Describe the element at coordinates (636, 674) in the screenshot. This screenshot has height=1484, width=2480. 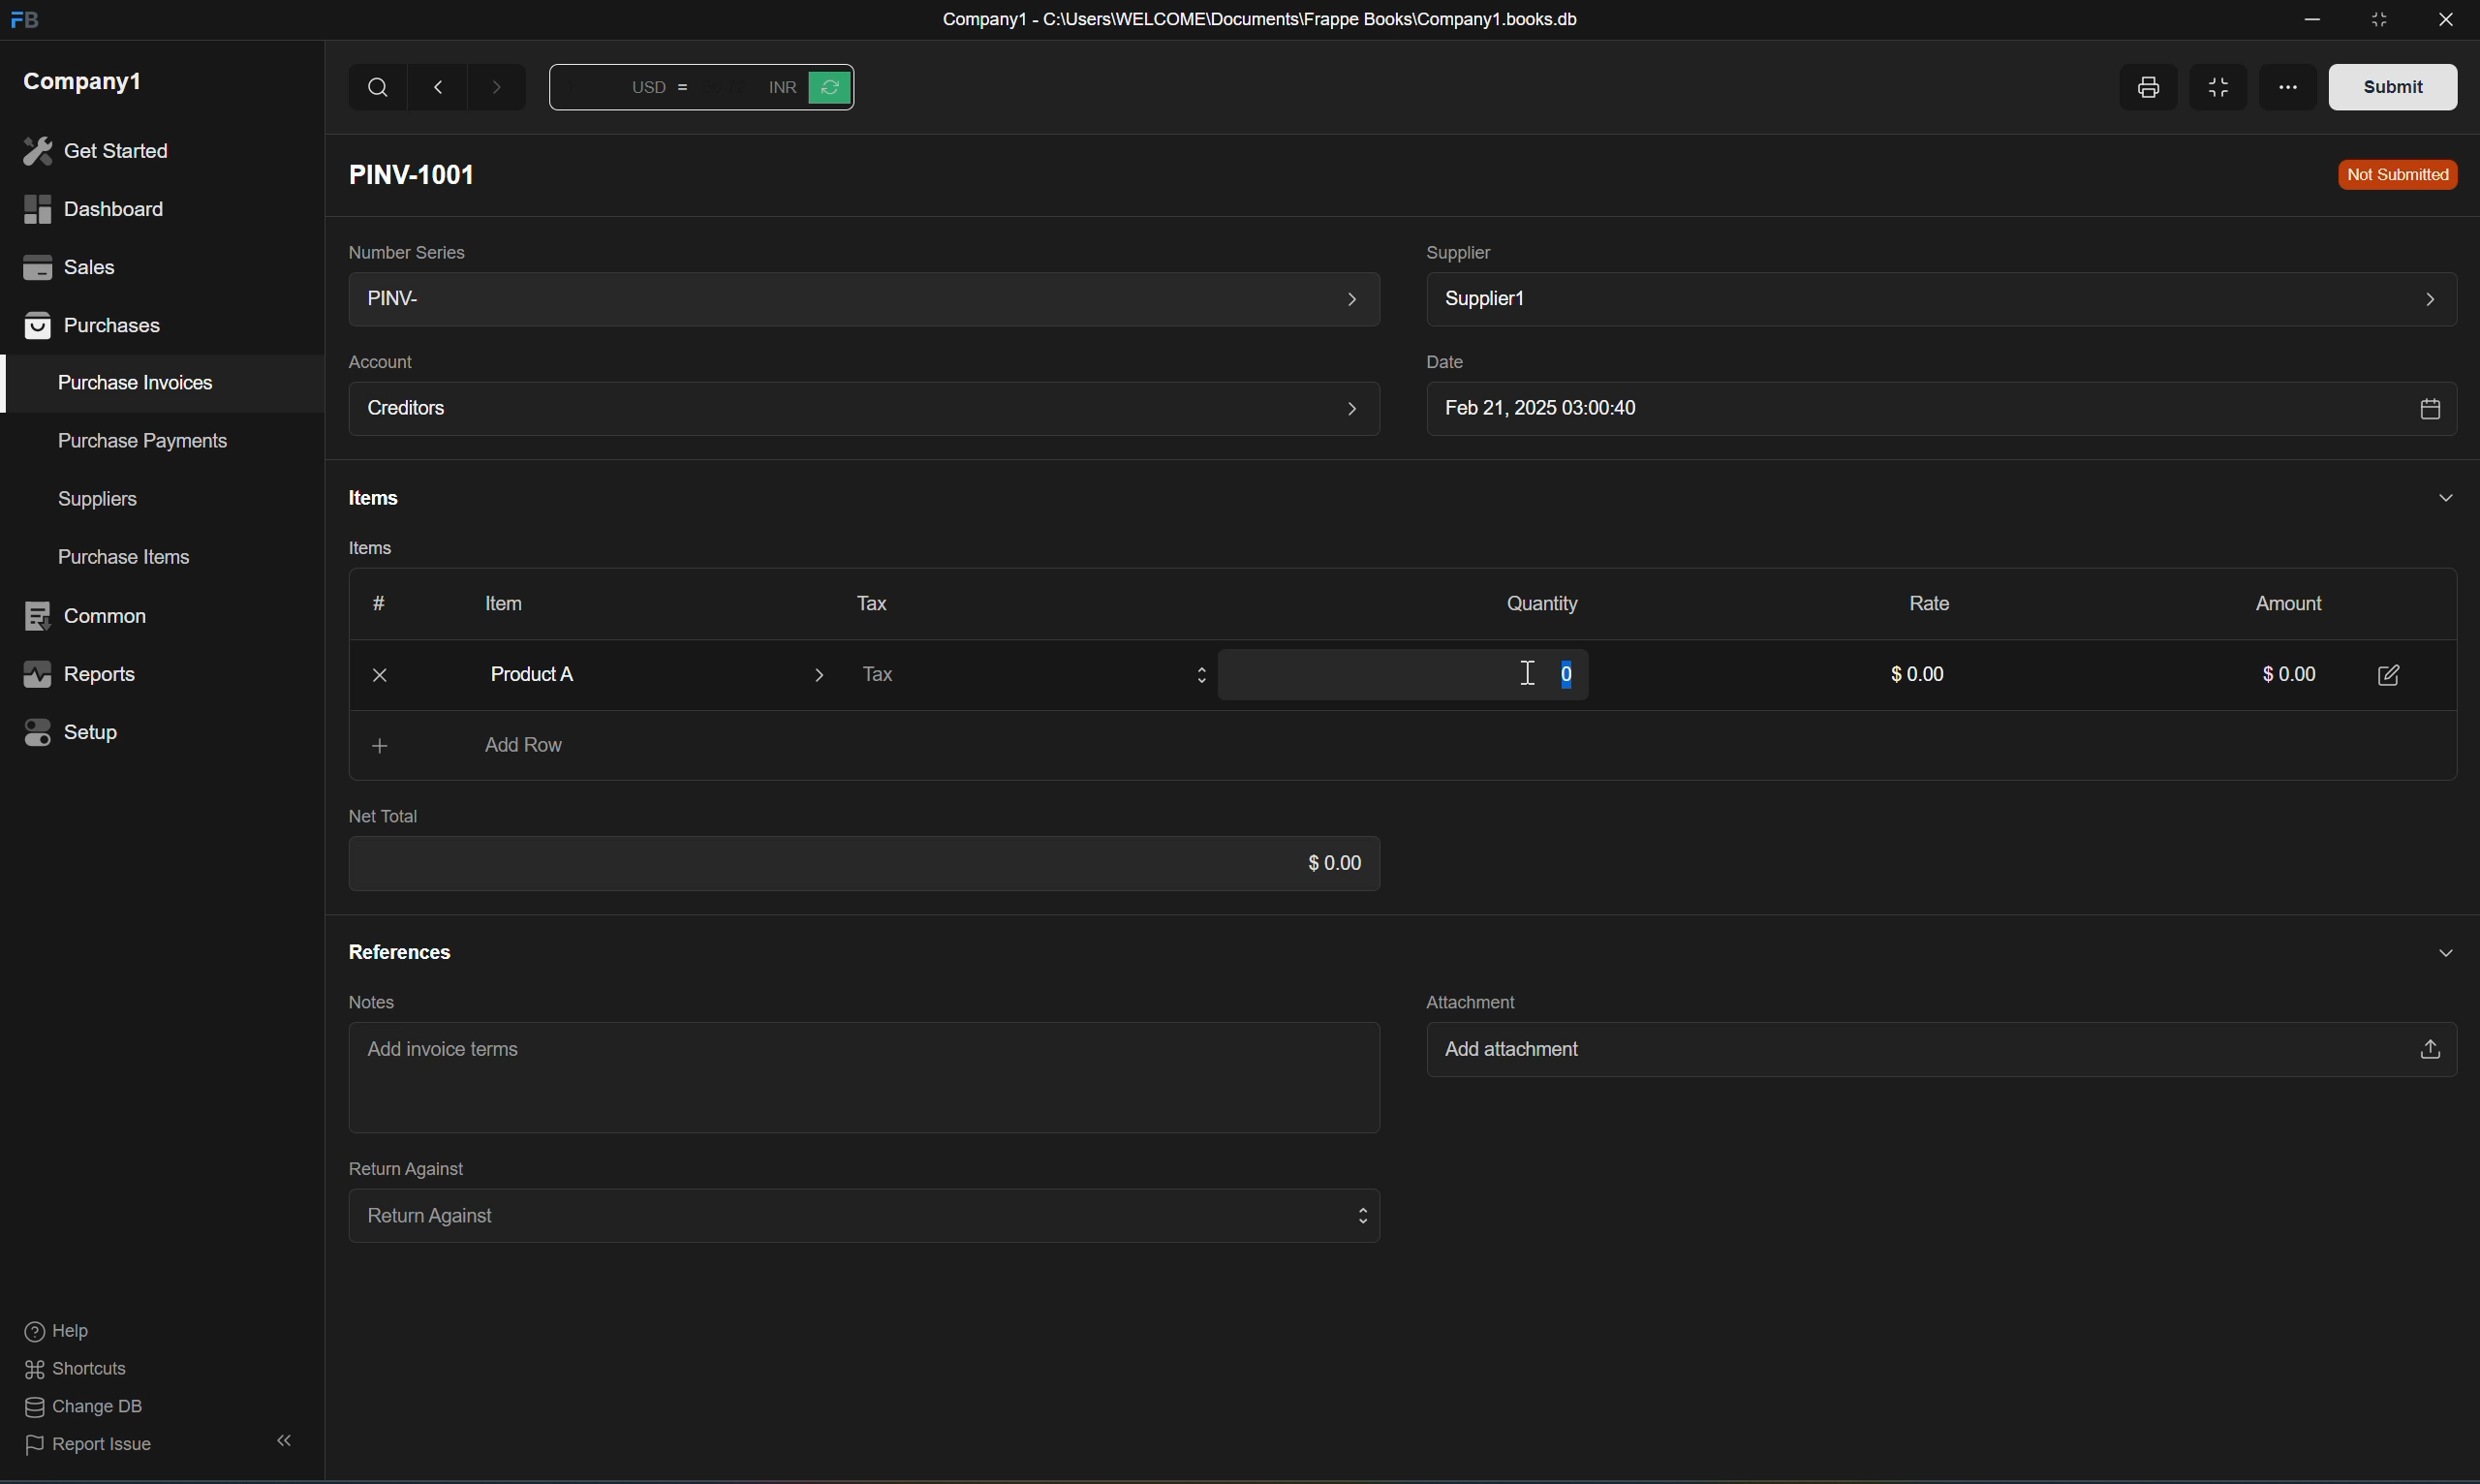
I see `Product A` at that location.